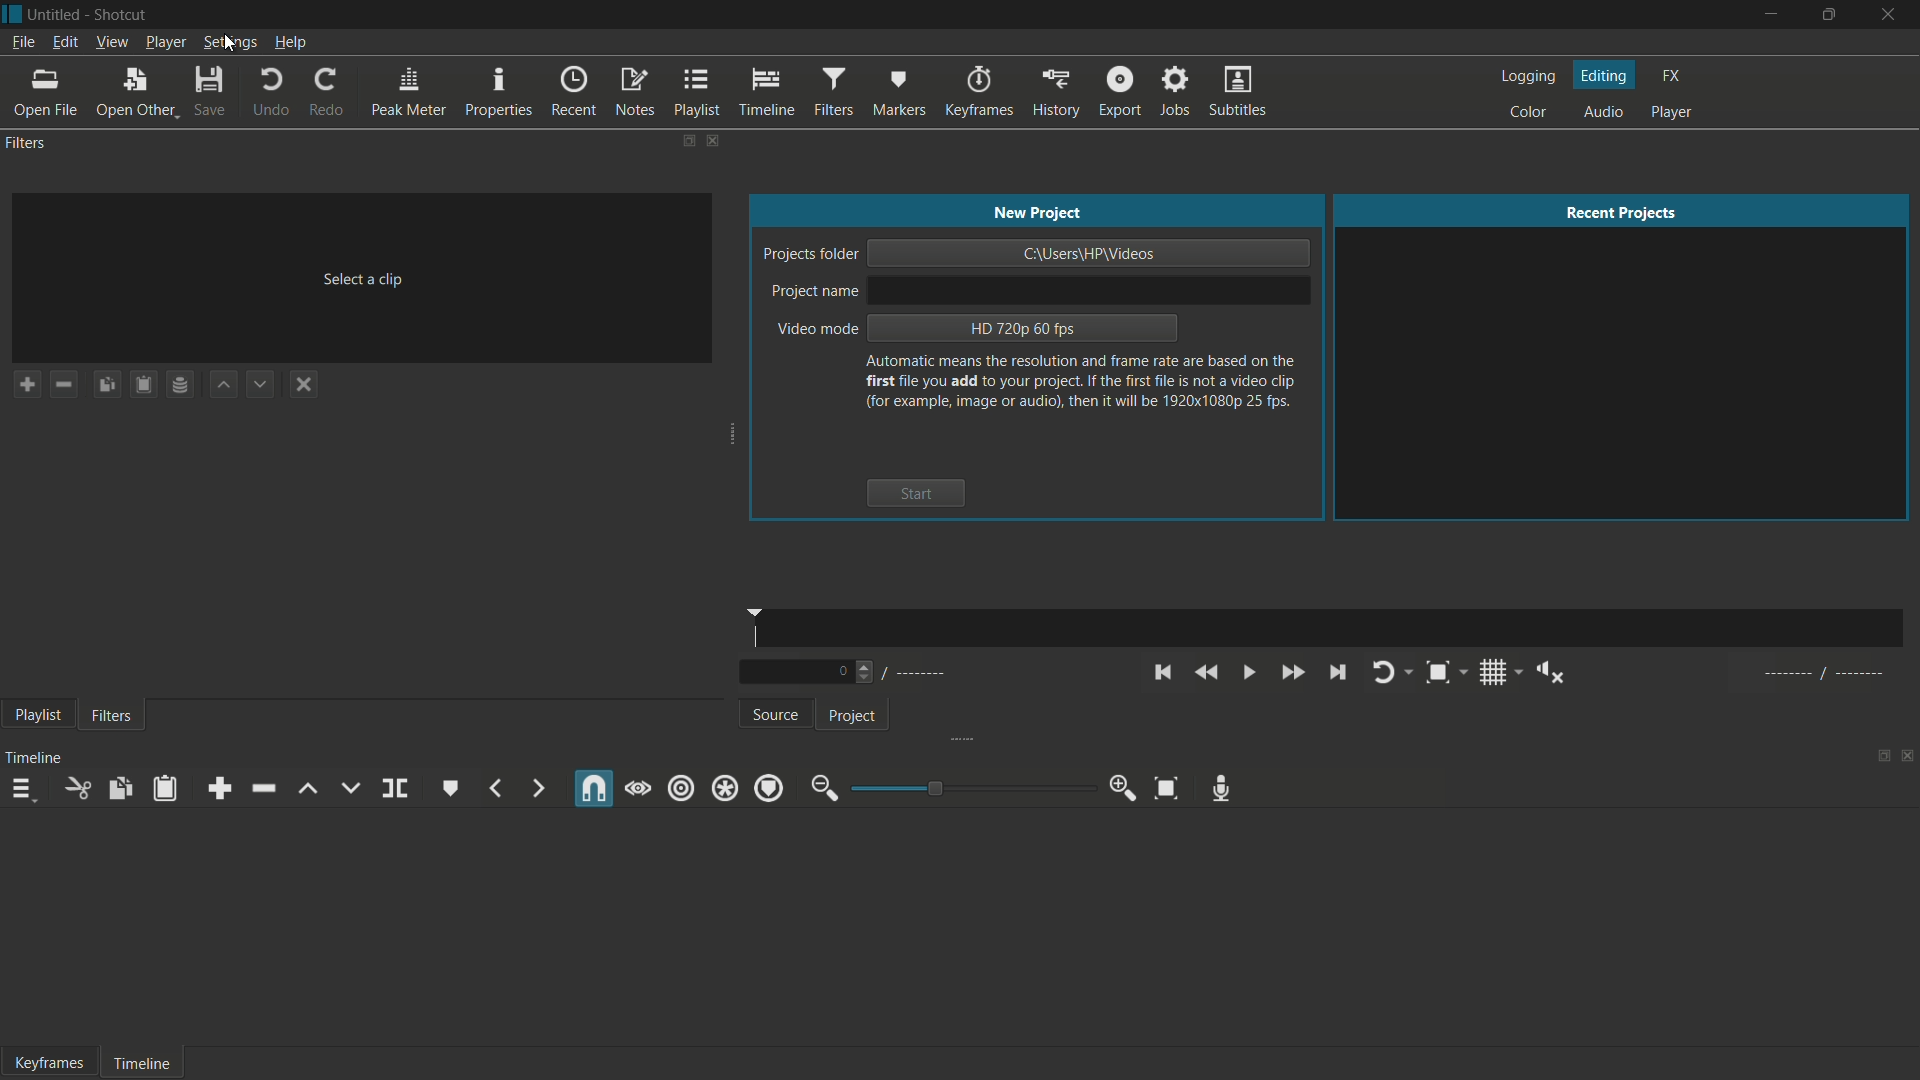 This screenshot has width=1920, height=1080. I want to click on project location, so click(1091, 253).